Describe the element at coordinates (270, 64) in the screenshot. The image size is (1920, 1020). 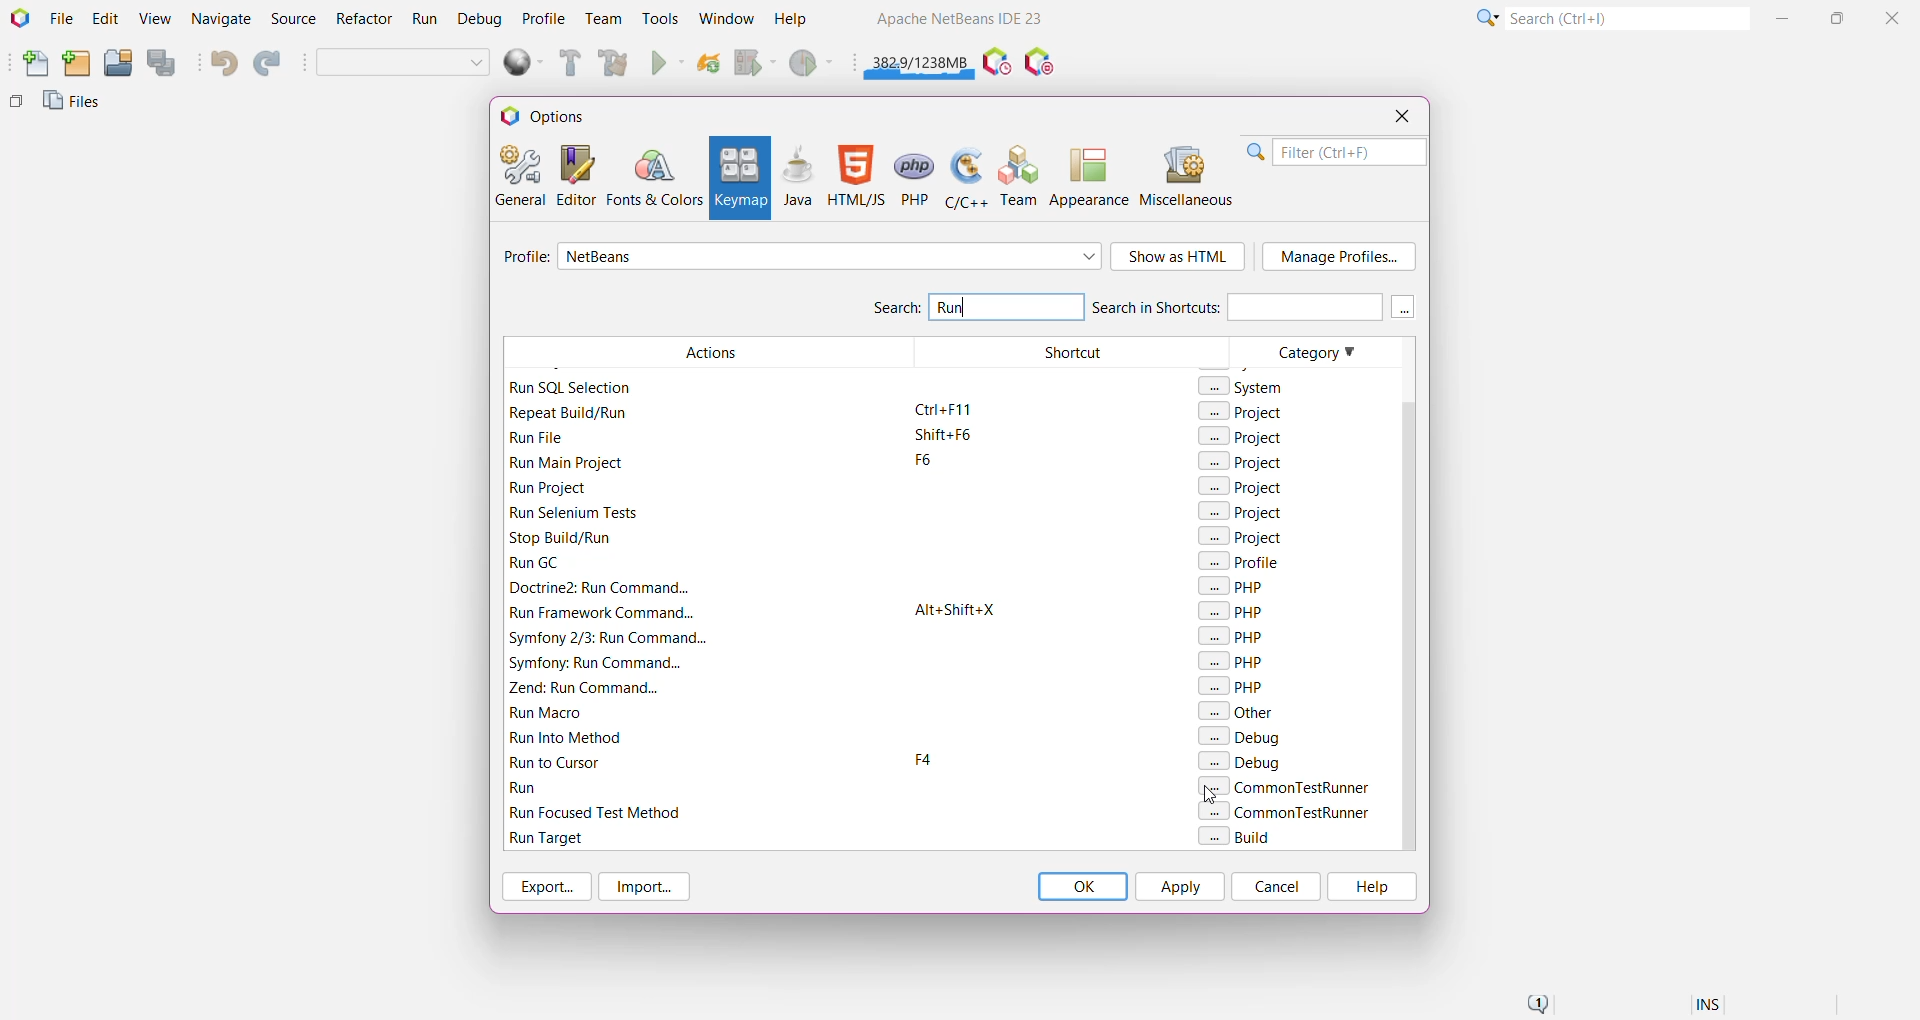
I see `Redo` at that location.